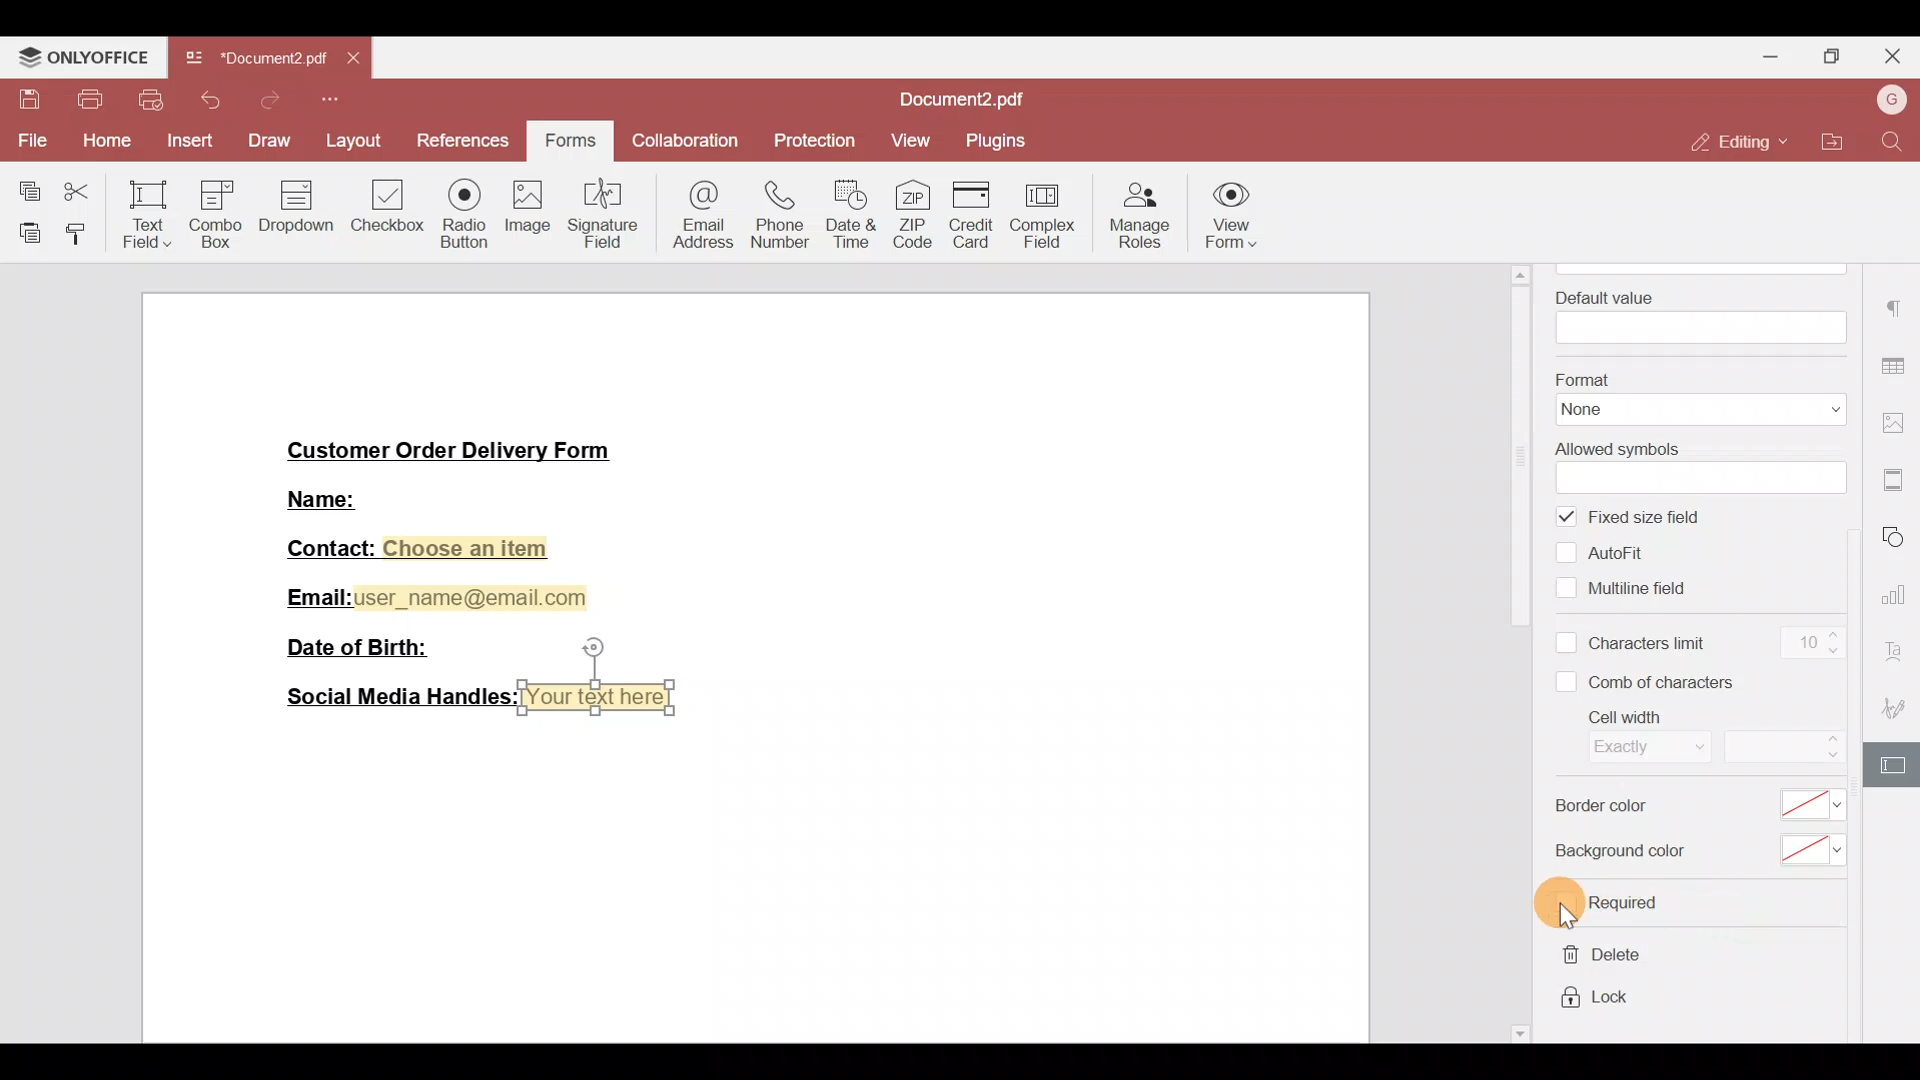  Describe the element at coordinates (749, 879) in the screenshot. I see `Working area` at that location.